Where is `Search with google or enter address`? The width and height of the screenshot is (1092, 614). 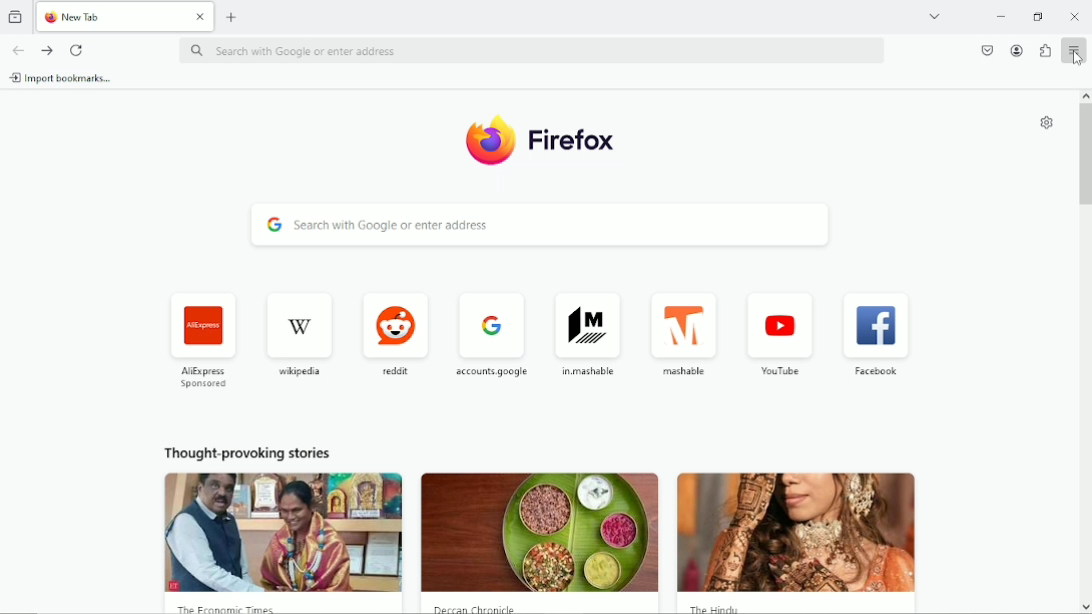 Search with google or enter address is located at coordinates (539, 226).